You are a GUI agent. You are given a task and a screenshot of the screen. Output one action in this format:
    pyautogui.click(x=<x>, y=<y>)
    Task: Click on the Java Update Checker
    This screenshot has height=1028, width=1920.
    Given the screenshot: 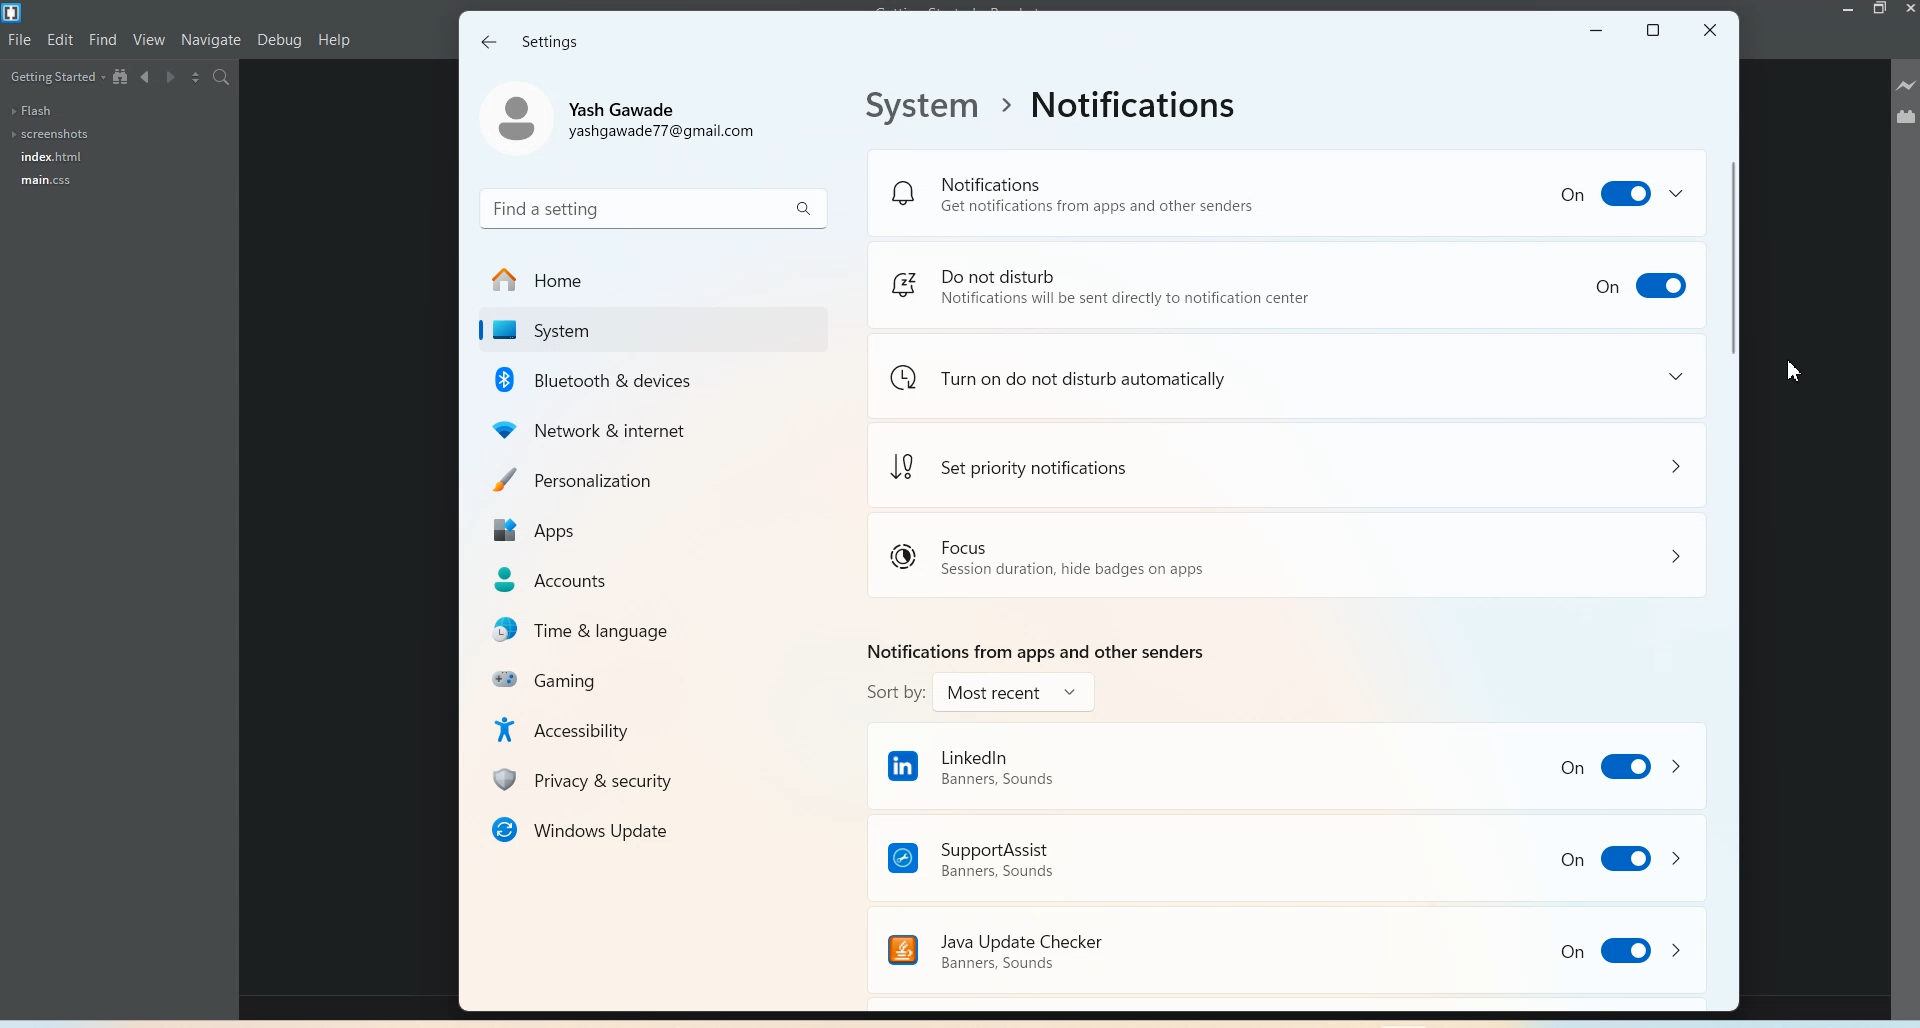 What is the action you would take?
    pyautogui.click(x=1141, y=947)
    